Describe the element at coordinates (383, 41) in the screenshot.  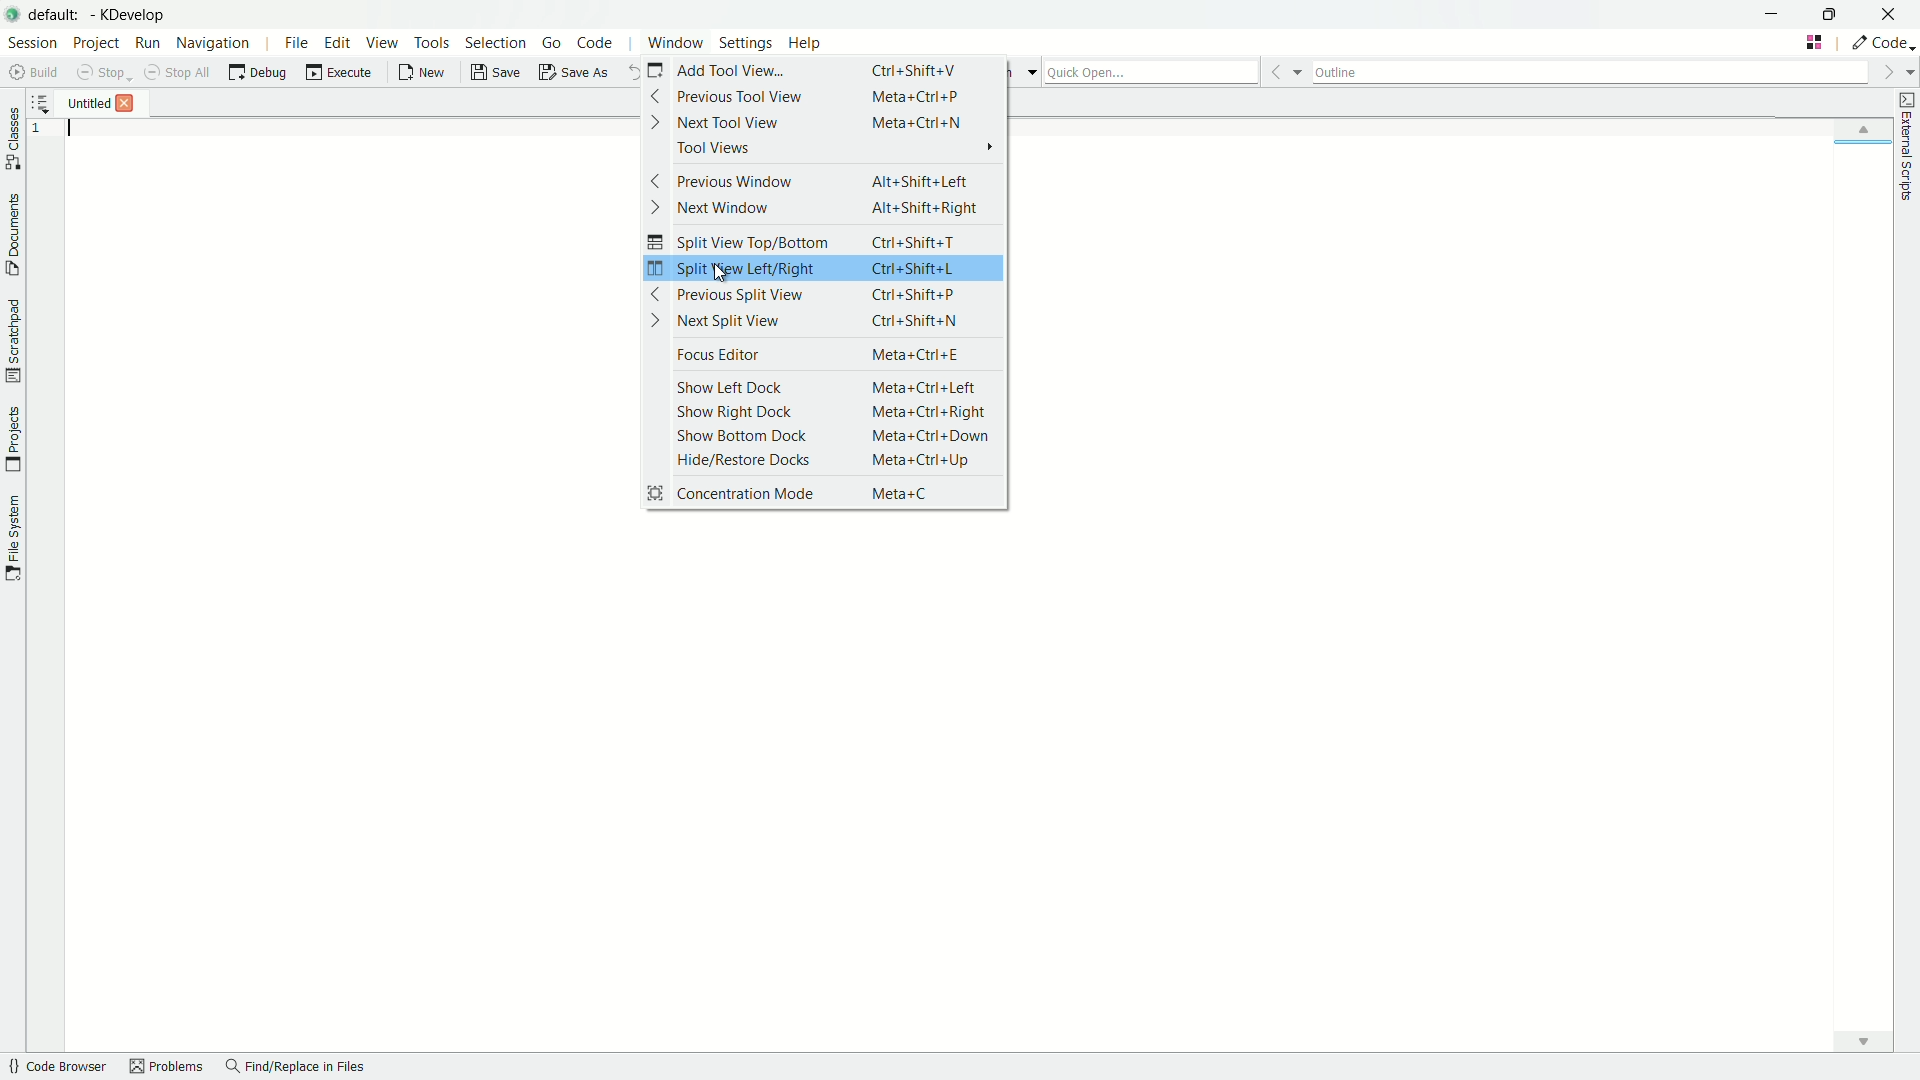
I see `view menu` at that location.